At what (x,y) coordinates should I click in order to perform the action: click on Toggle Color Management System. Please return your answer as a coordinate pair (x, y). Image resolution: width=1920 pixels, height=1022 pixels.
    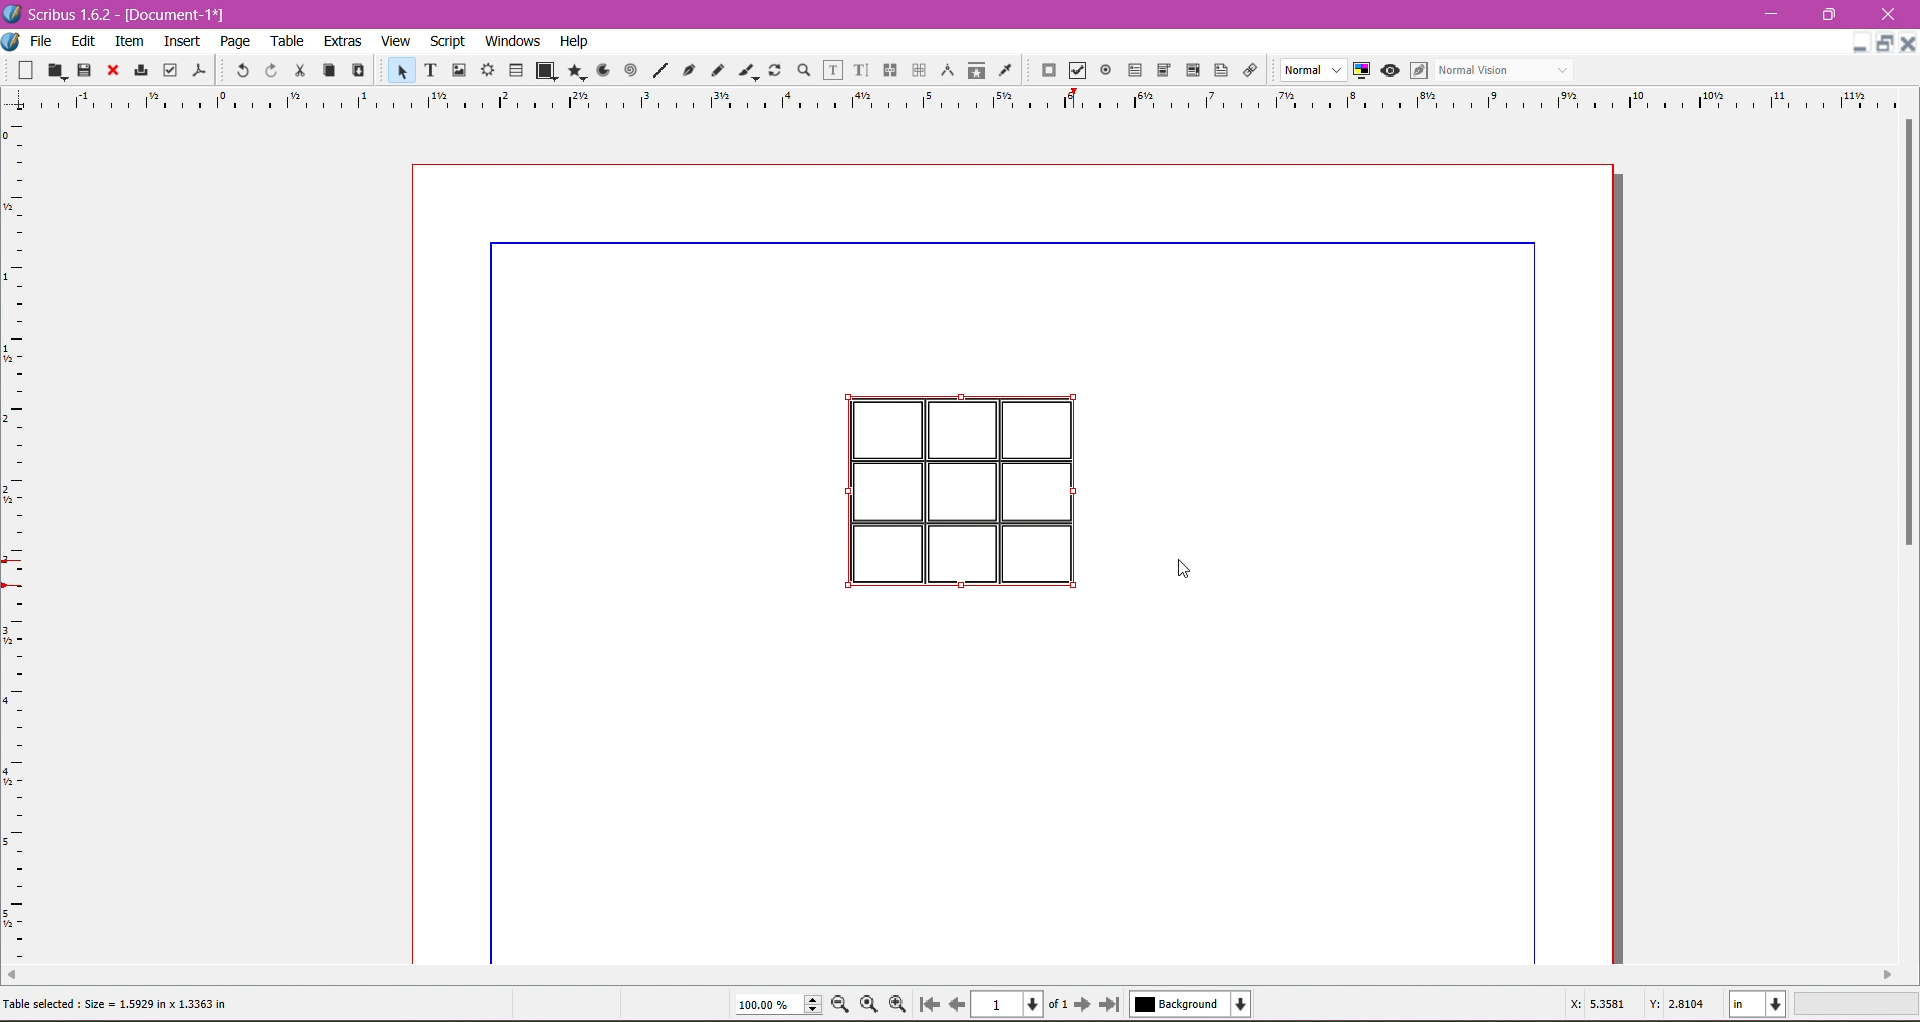
    Looking at the image, I should click on (1359, 69).